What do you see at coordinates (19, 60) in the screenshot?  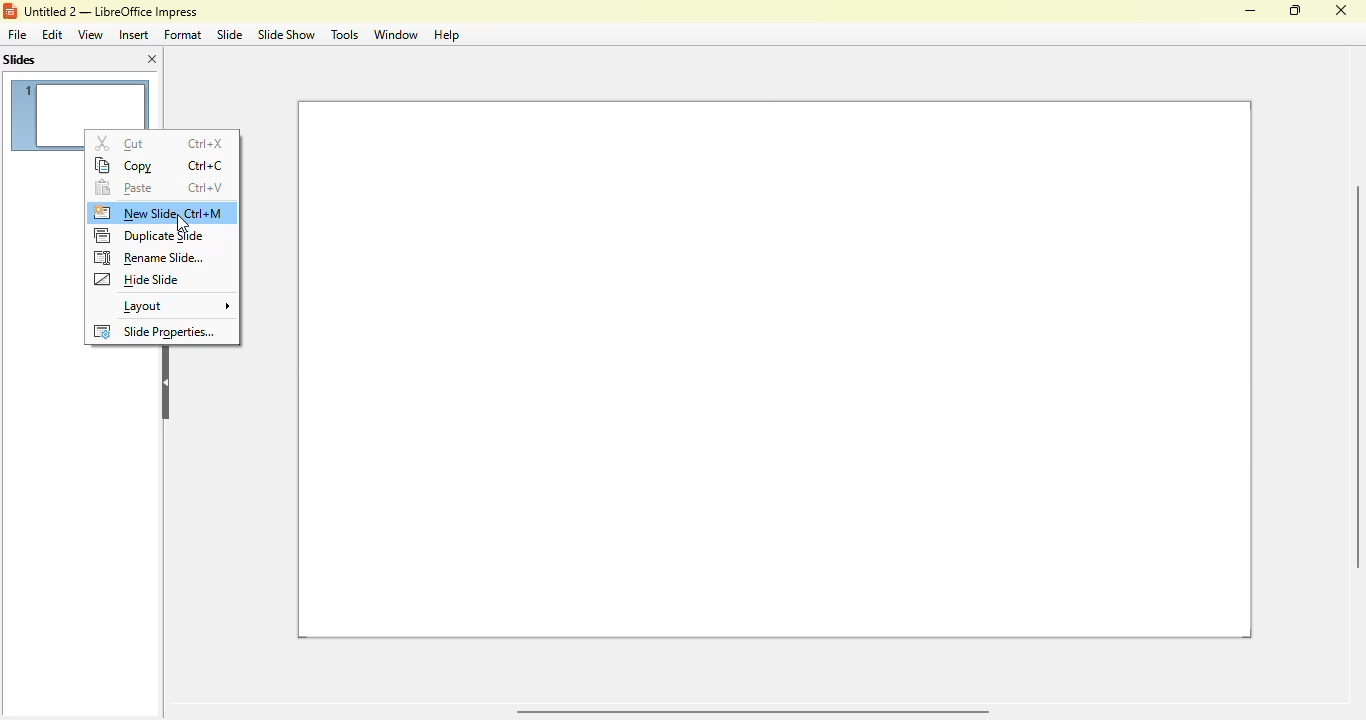 I see `slides` at bounding box center [19, 60].